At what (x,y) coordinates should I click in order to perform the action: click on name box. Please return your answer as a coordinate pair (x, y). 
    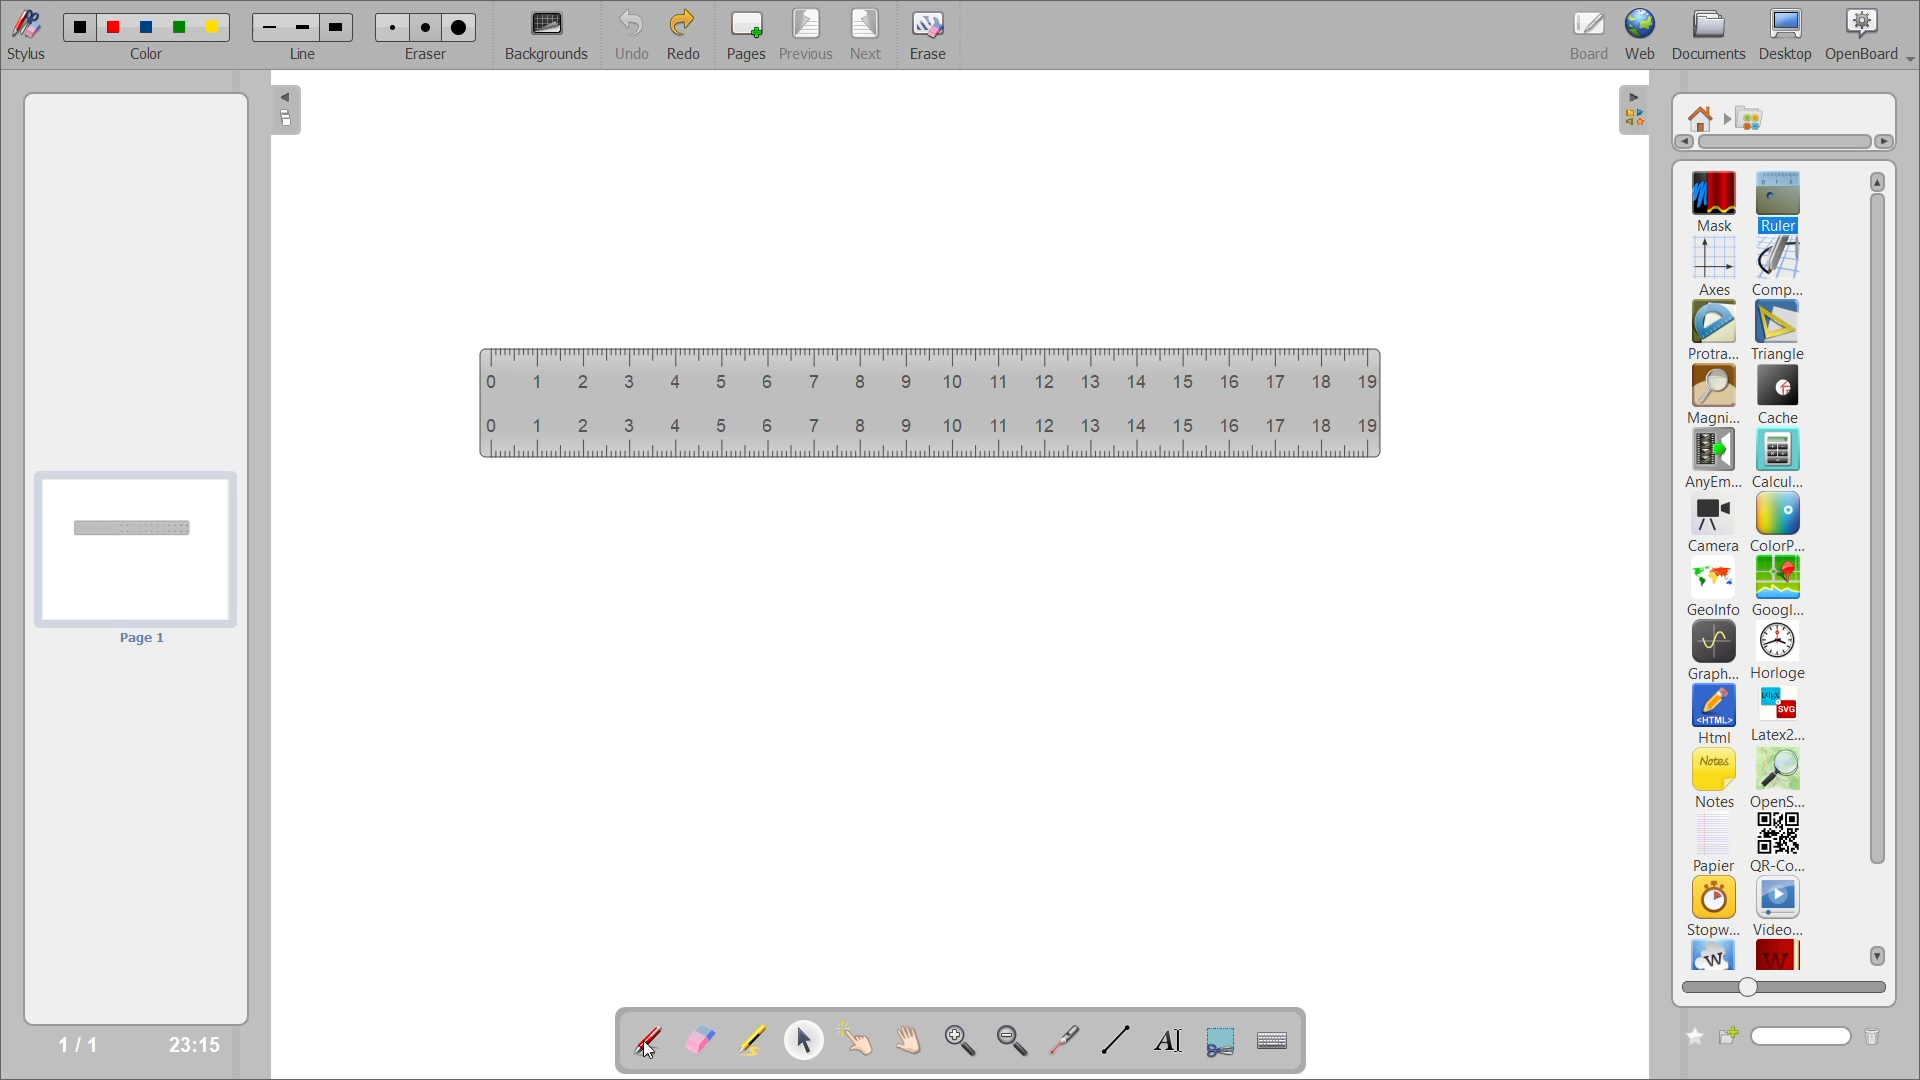
    Looking at the image, I should click on (1785, 1036).